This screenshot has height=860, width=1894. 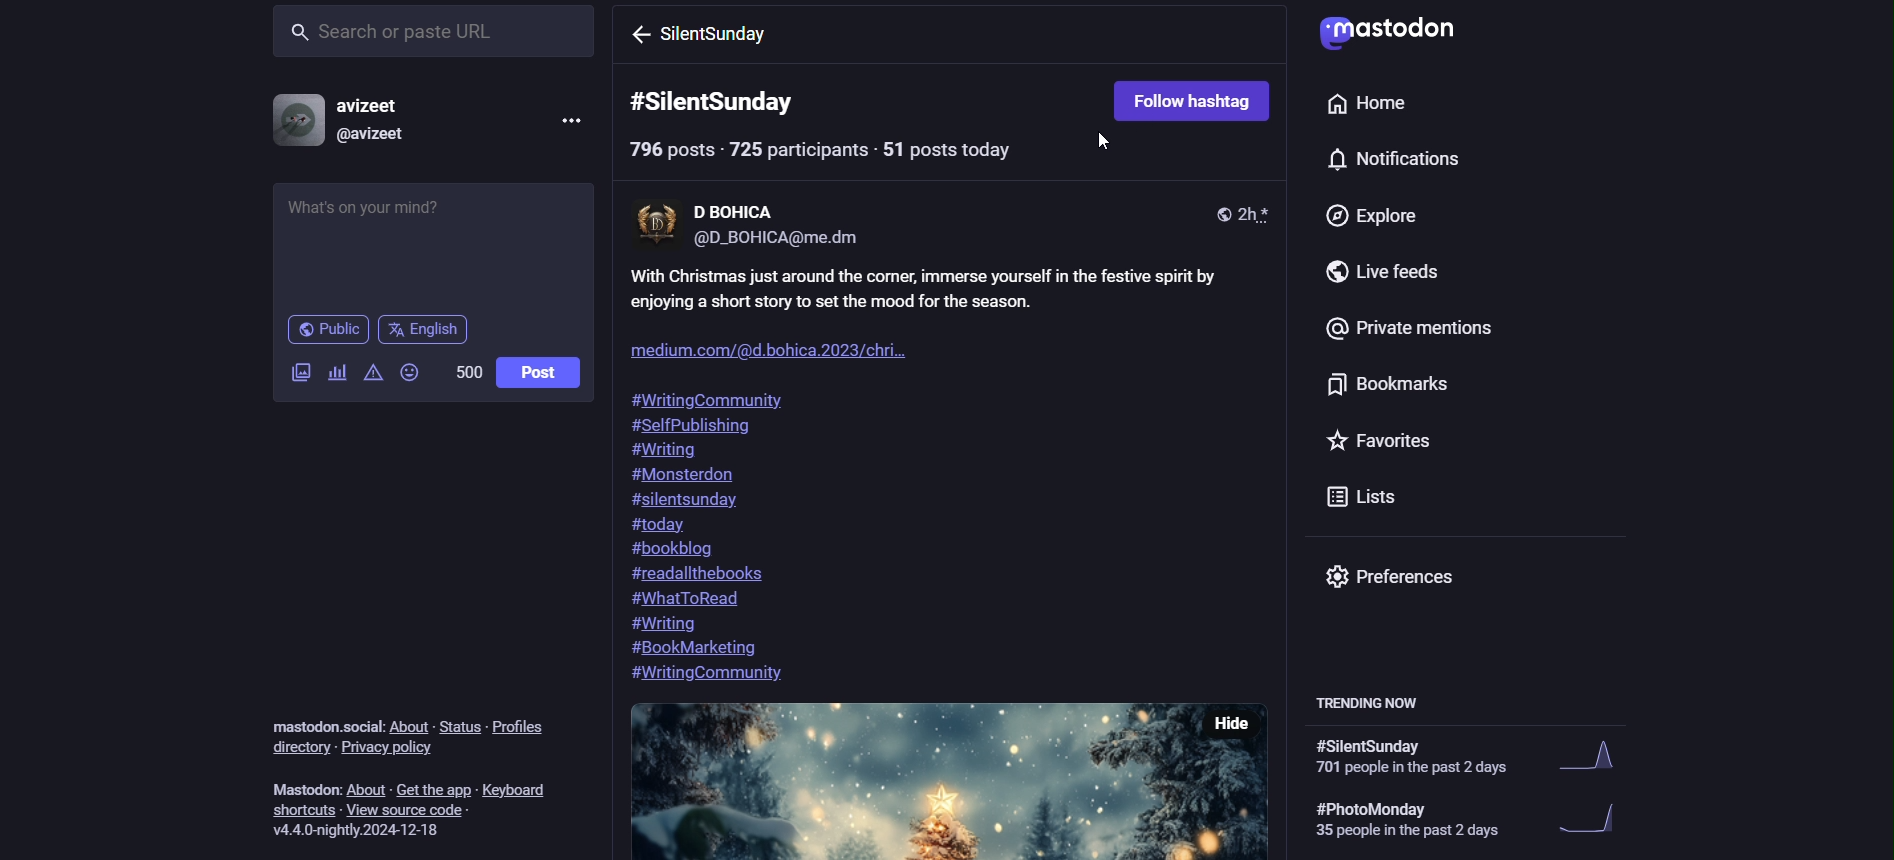 What do you see at coordinates (338, 371) in the screenshot?
I see `add poll` at bounding box center [338, 371].